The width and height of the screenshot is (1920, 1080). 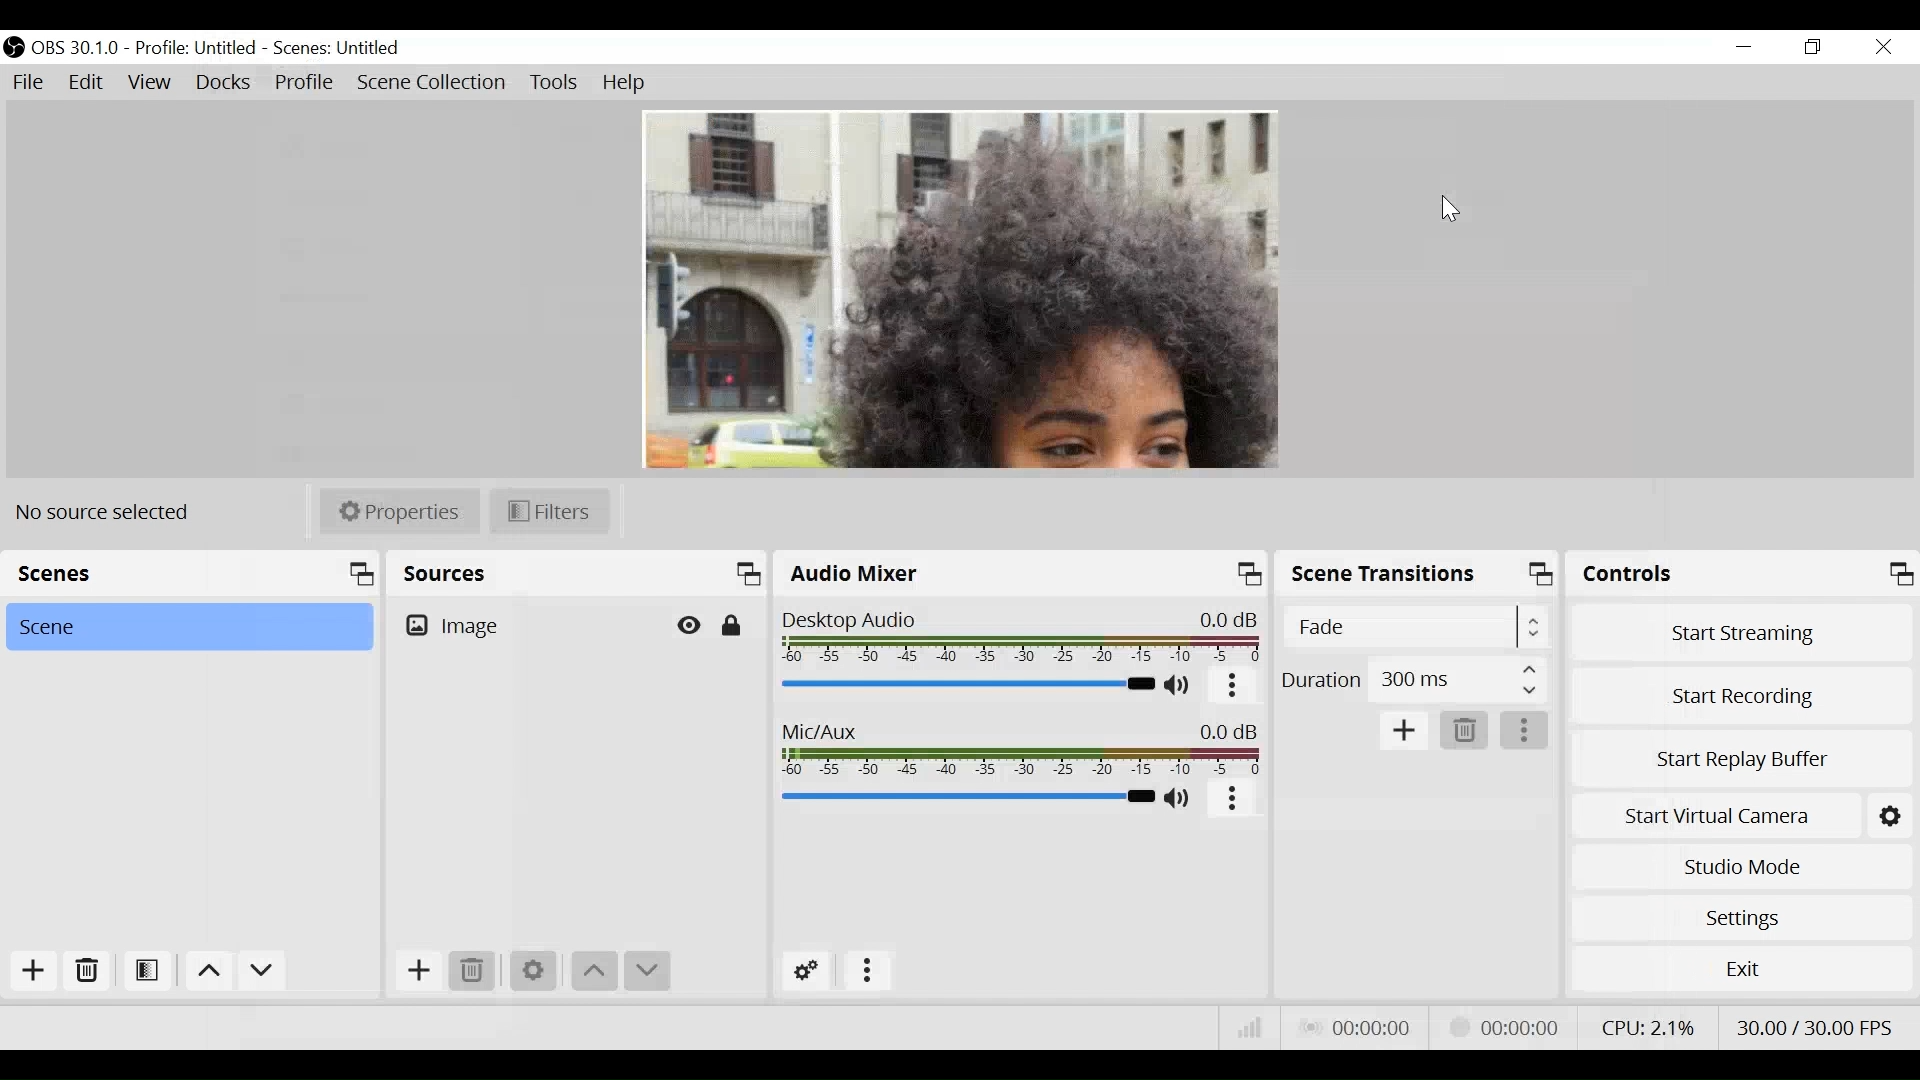 I want to click on Mic/Aux , so click(x=1021, y=752).